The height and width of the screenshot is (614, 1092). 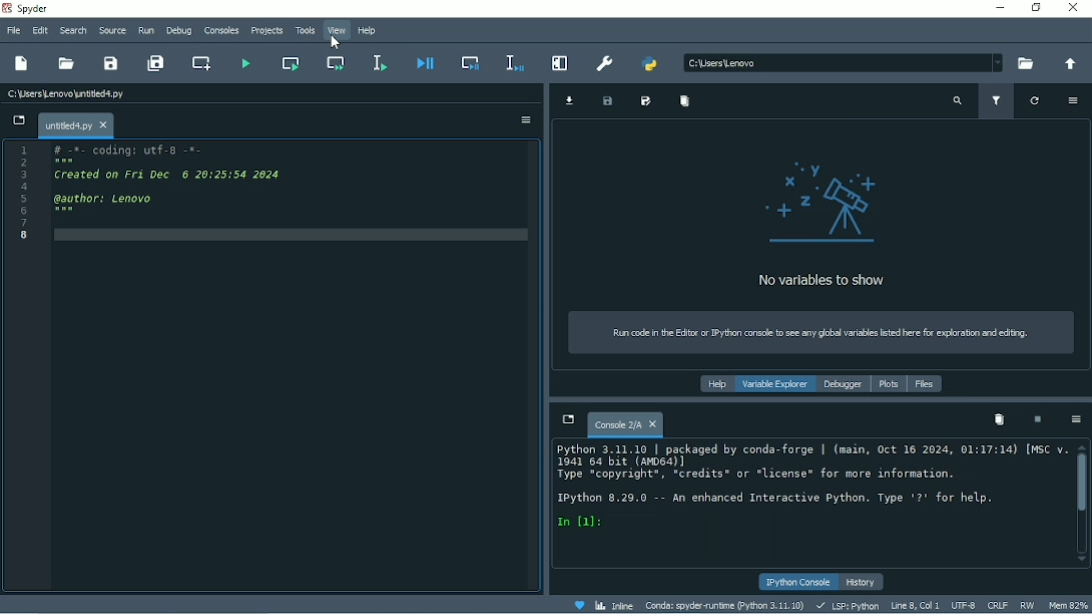 I want to click on Save file, so click(x=112, y=63).